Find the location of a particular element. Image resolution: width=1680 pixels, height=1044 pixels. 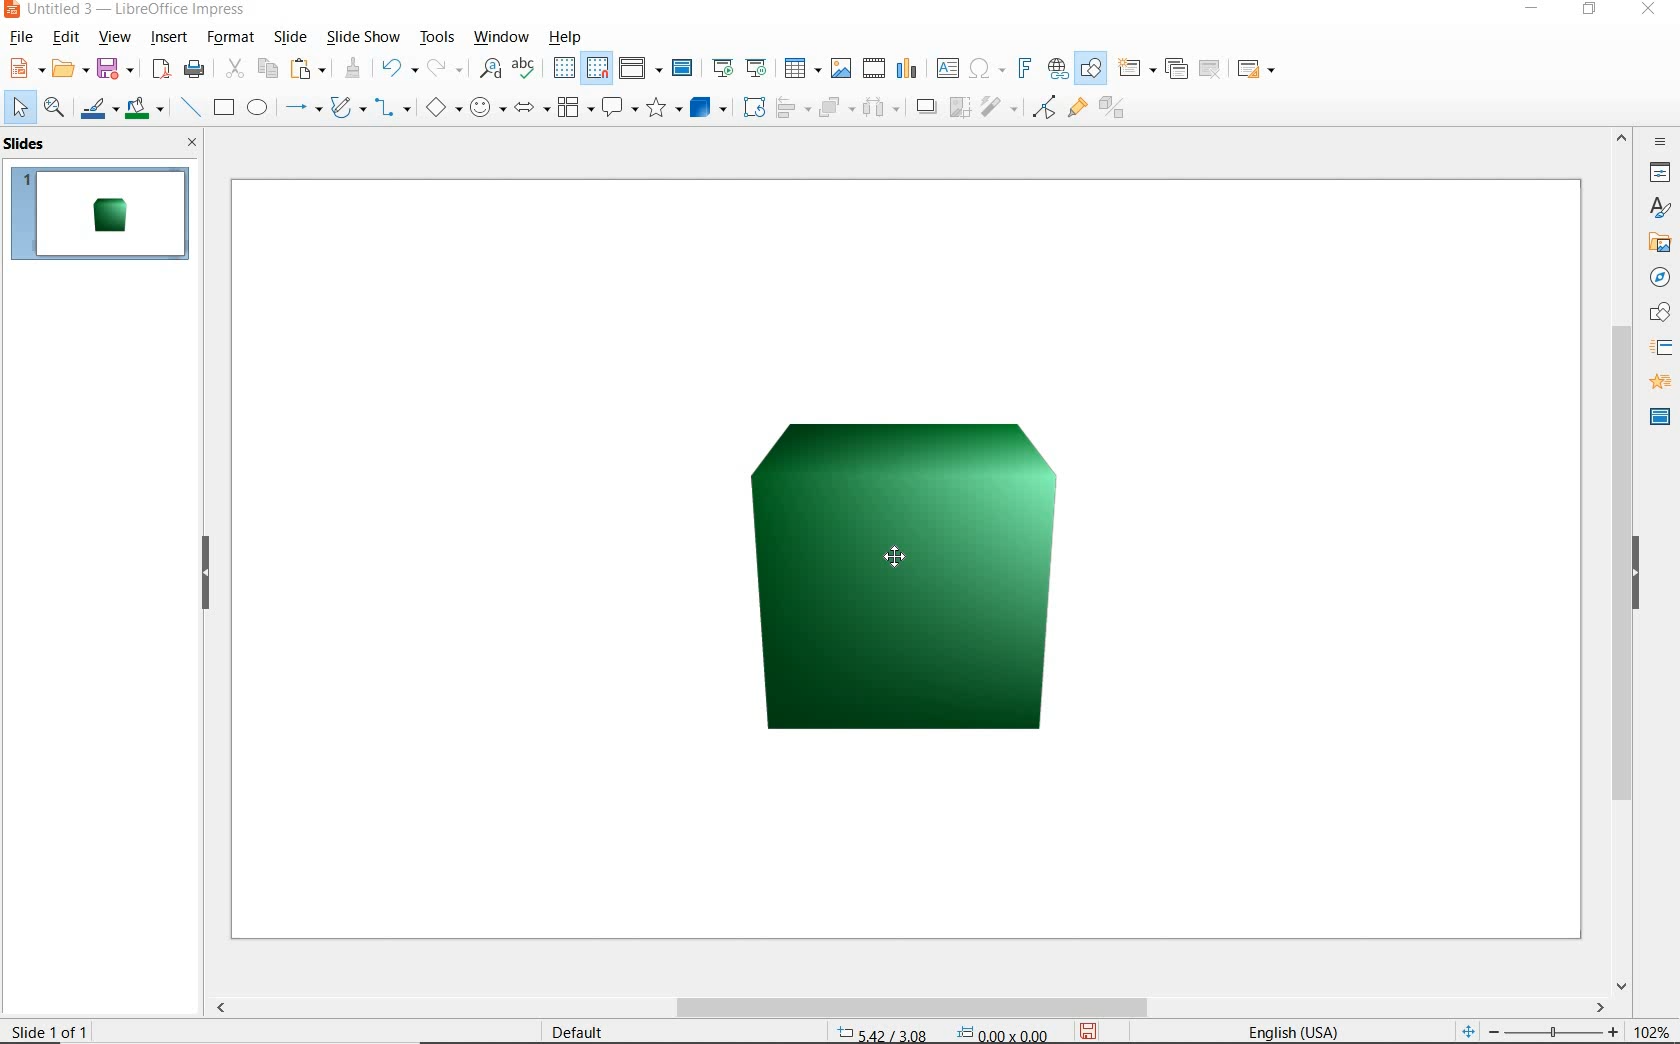

insert line is located at coordinates (189, 107).